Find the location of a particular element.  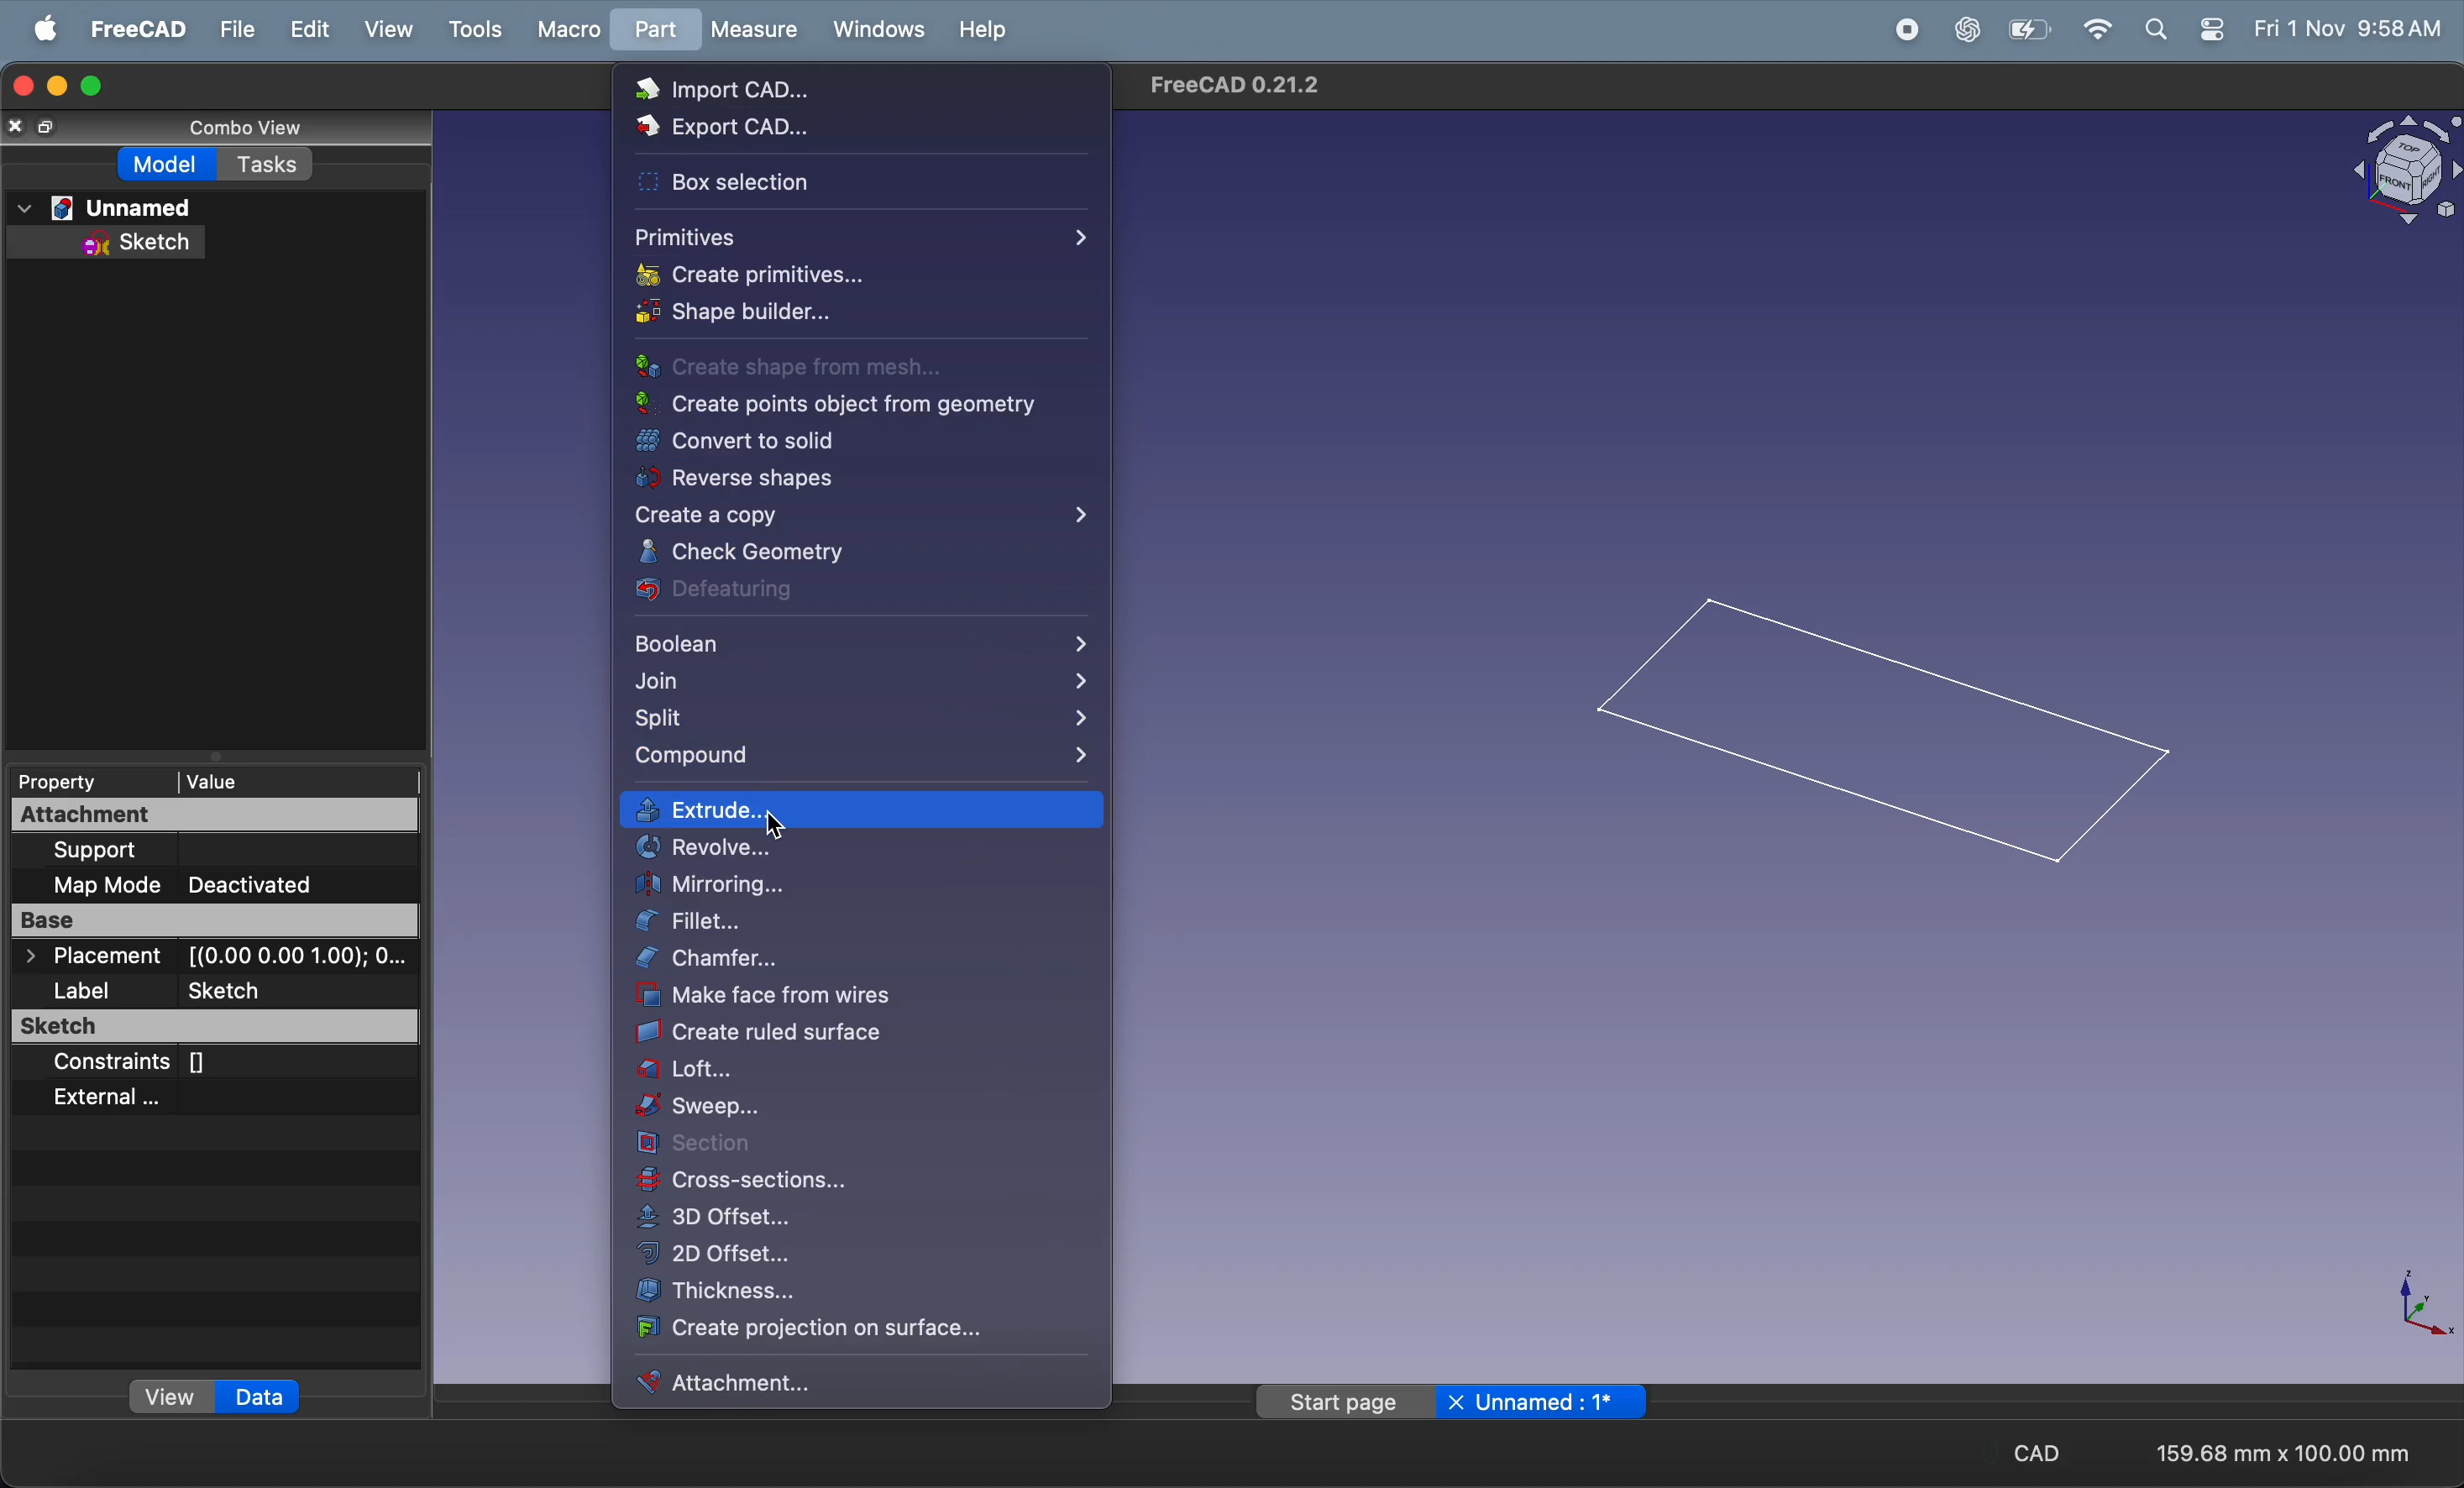

2d offset is located at coordinates (869, 1254).